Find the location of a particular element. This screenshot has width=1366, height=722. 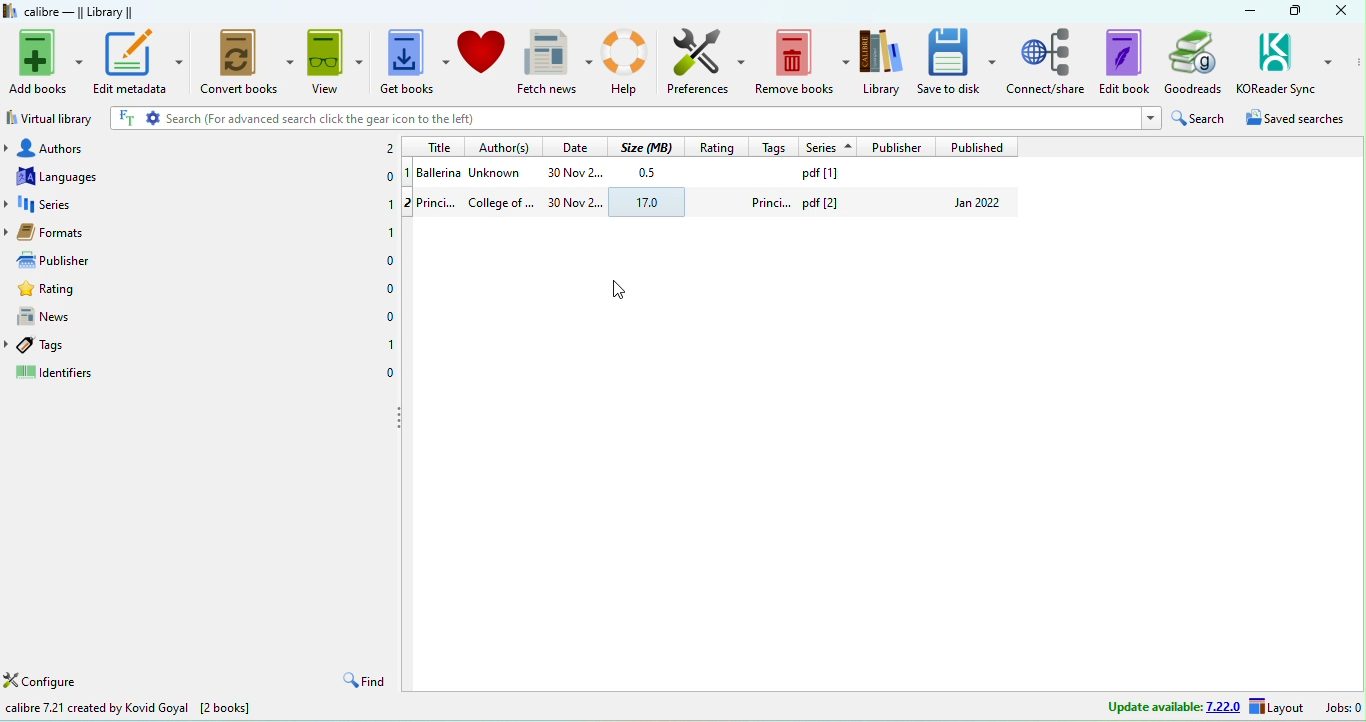

17.0 is located at coordinates (647, 202).